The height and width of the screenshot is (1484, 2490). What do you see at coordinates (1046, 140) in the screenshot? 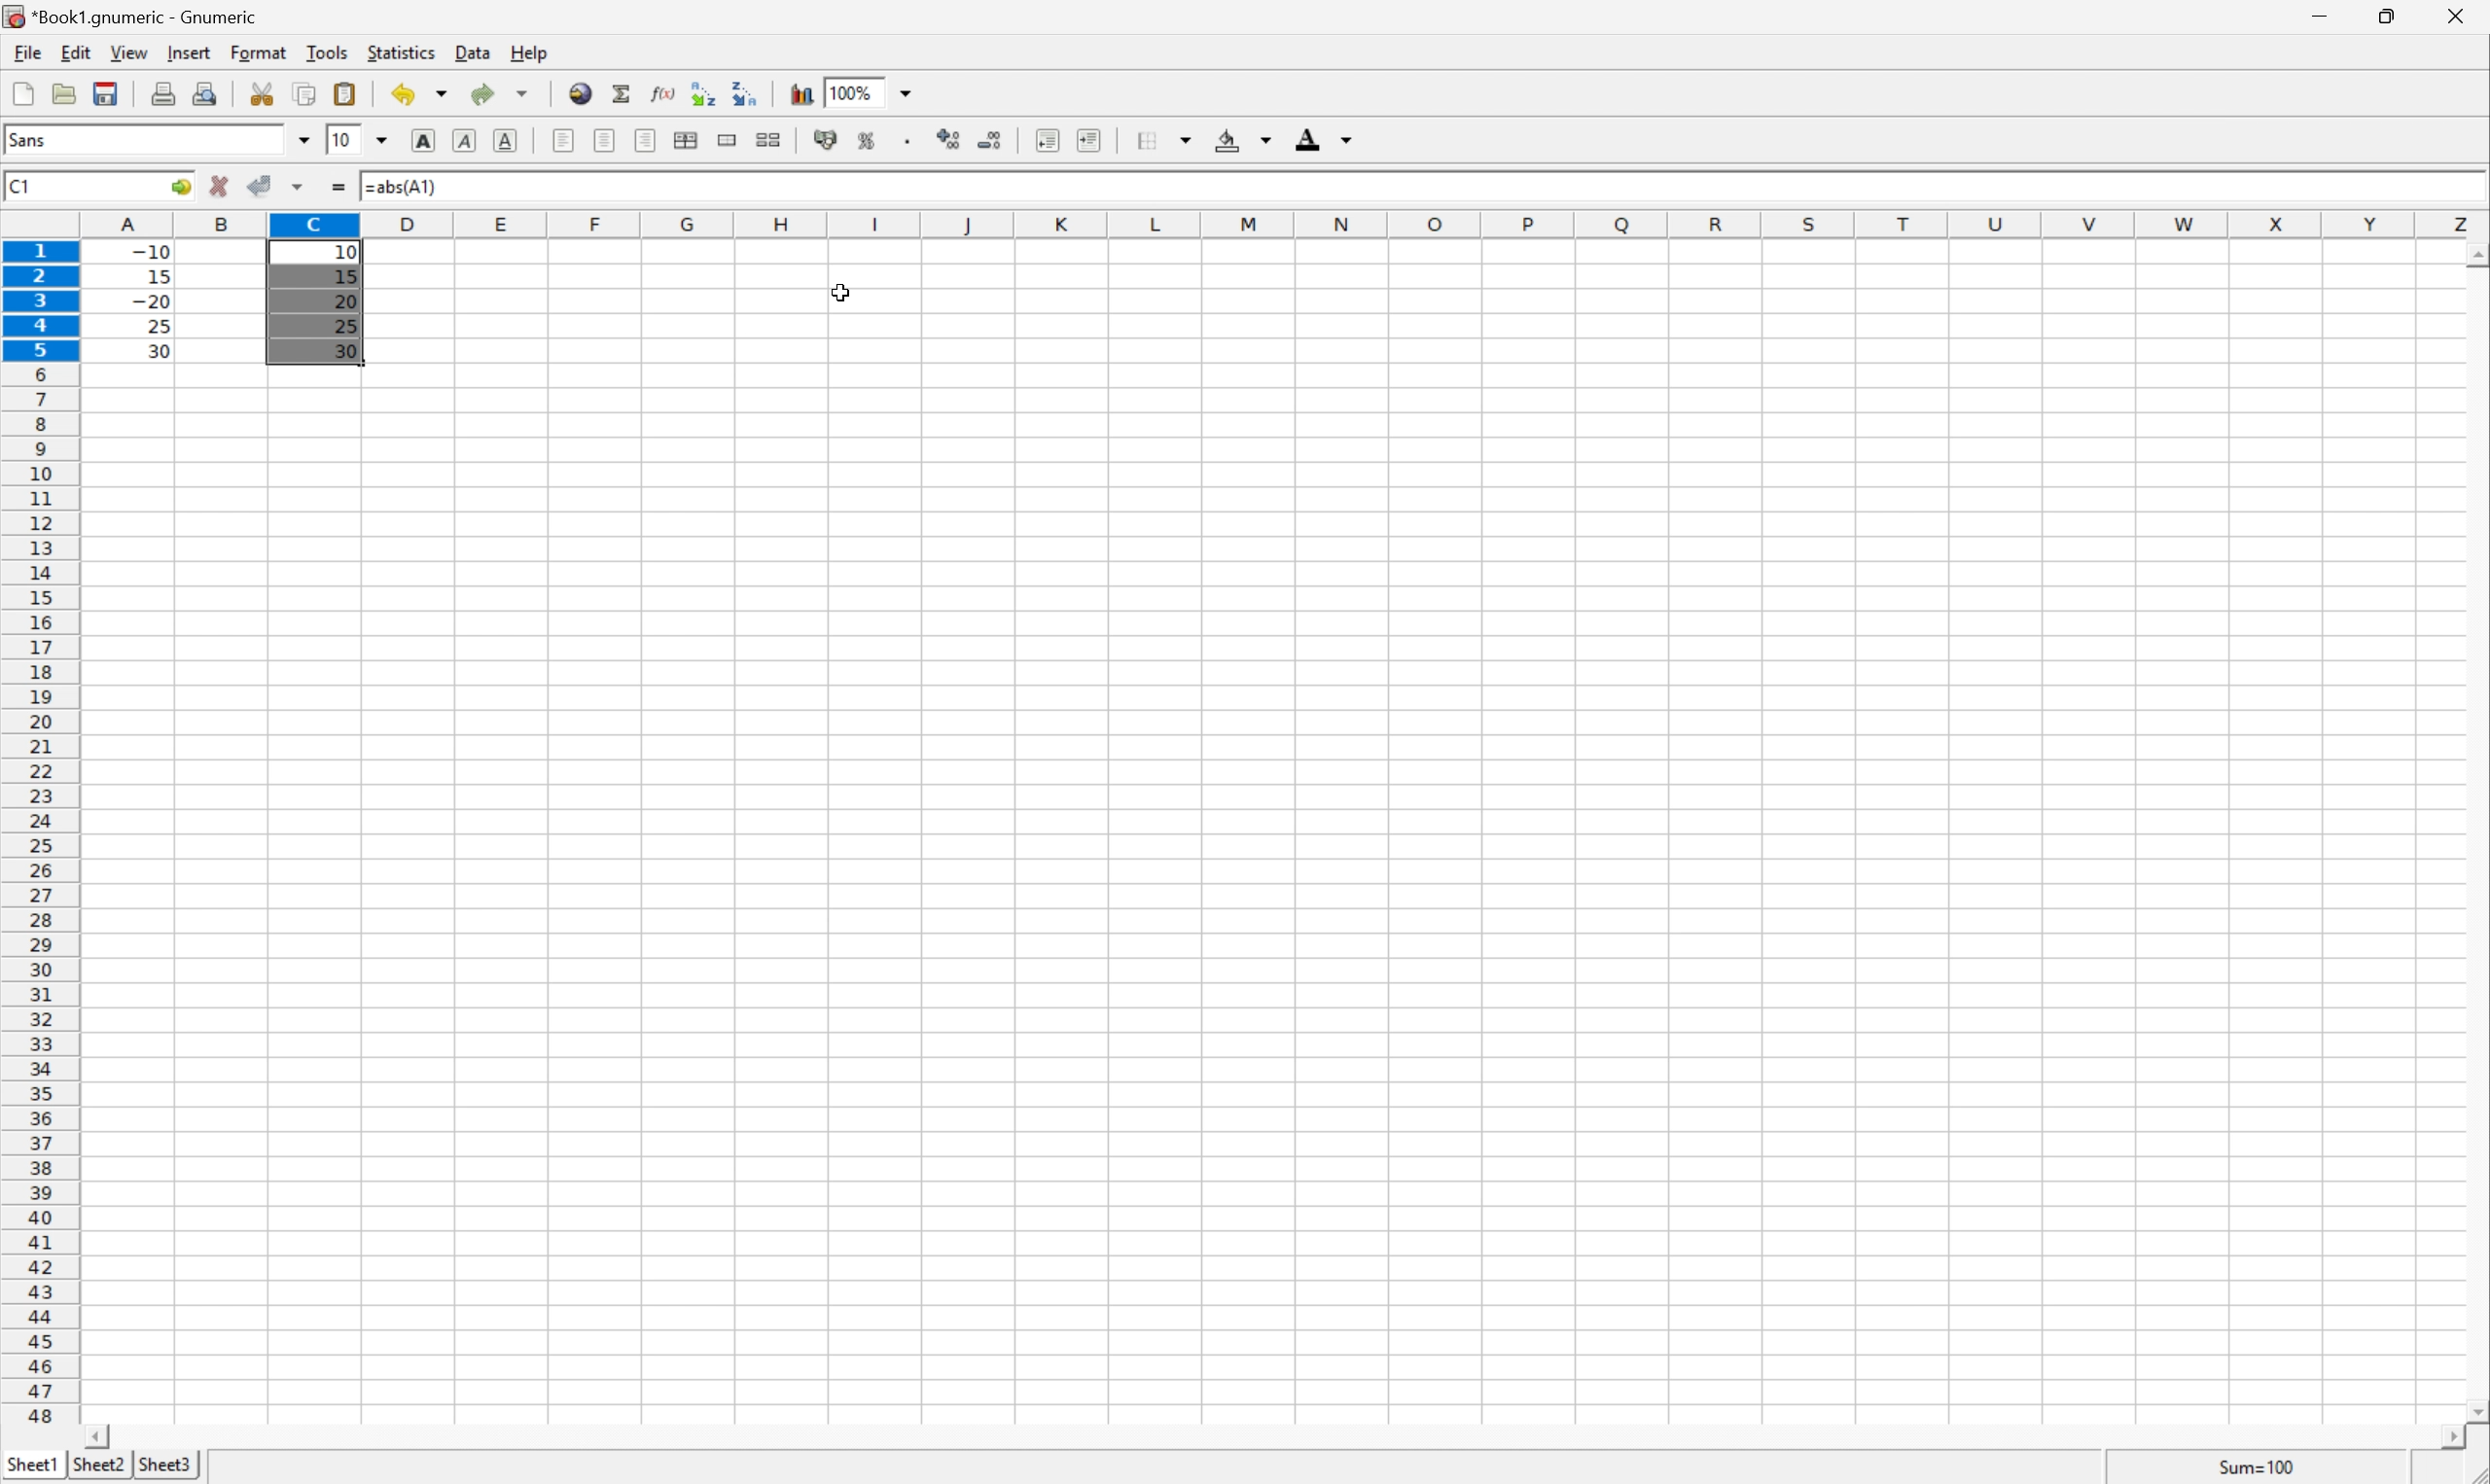
I see `decrease Indent, and align the content to the left` at bounding box center [1046, 140].